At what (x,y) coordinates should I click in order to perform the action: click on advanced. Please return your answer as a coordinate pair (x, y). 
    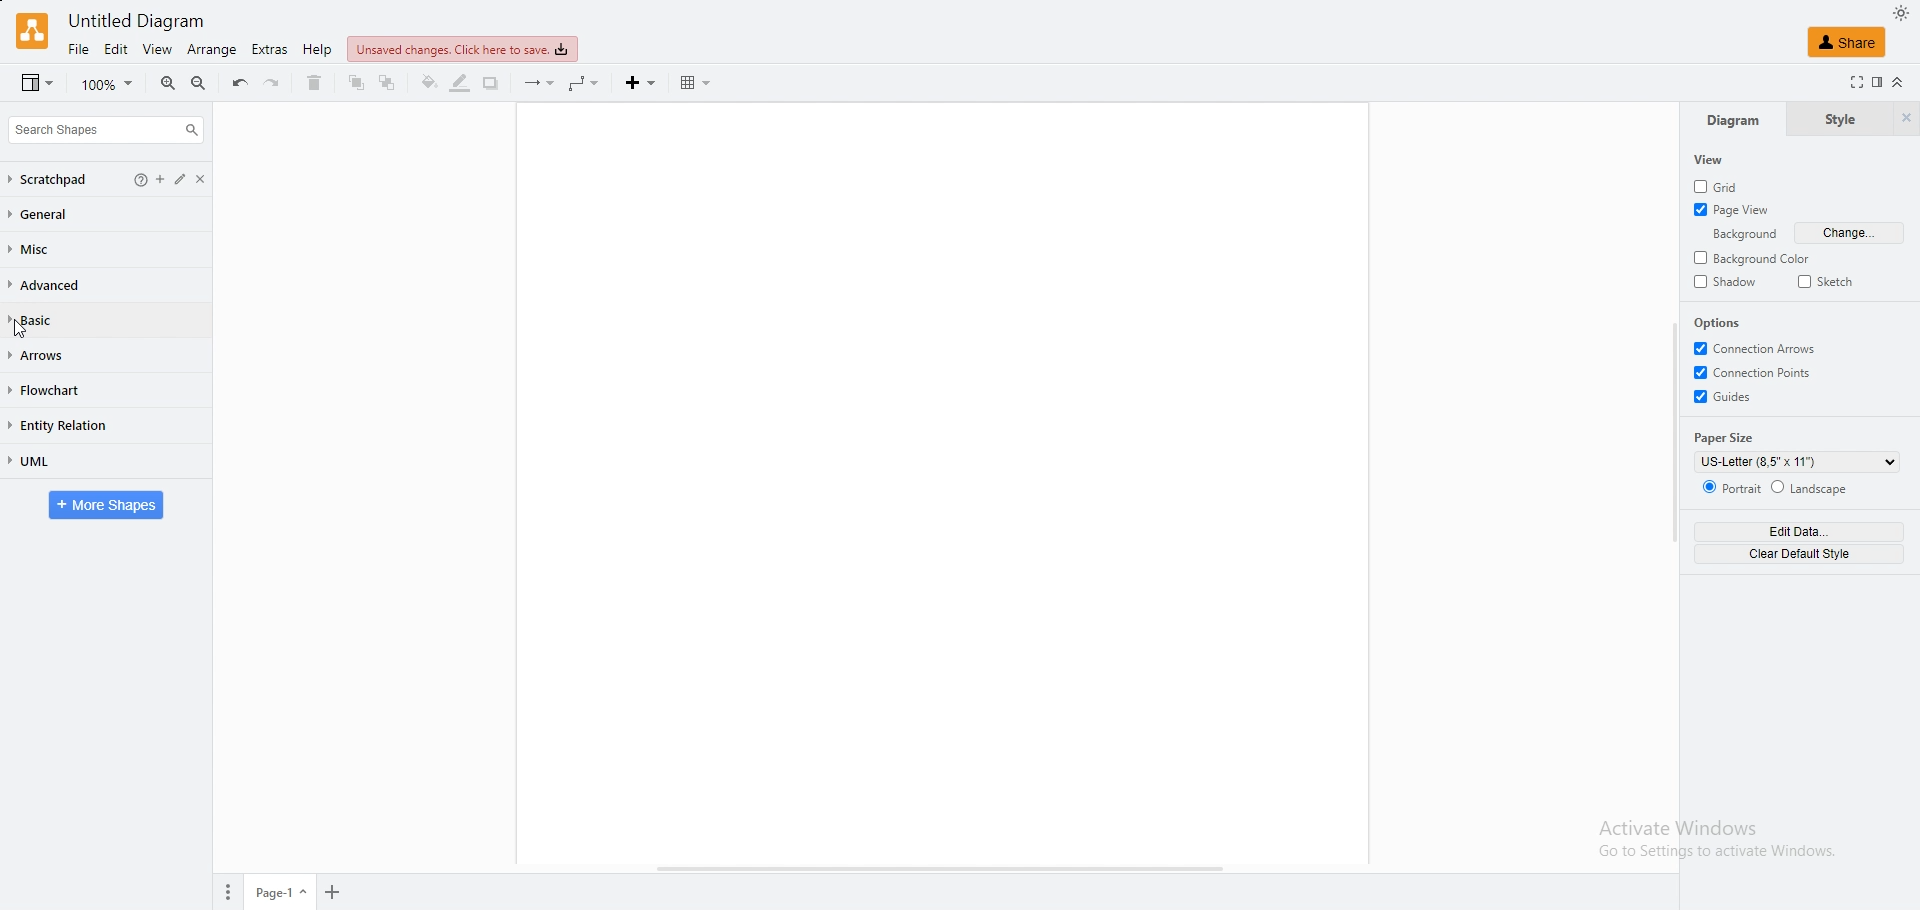
    Looking at the image, I should click on (49, 286).